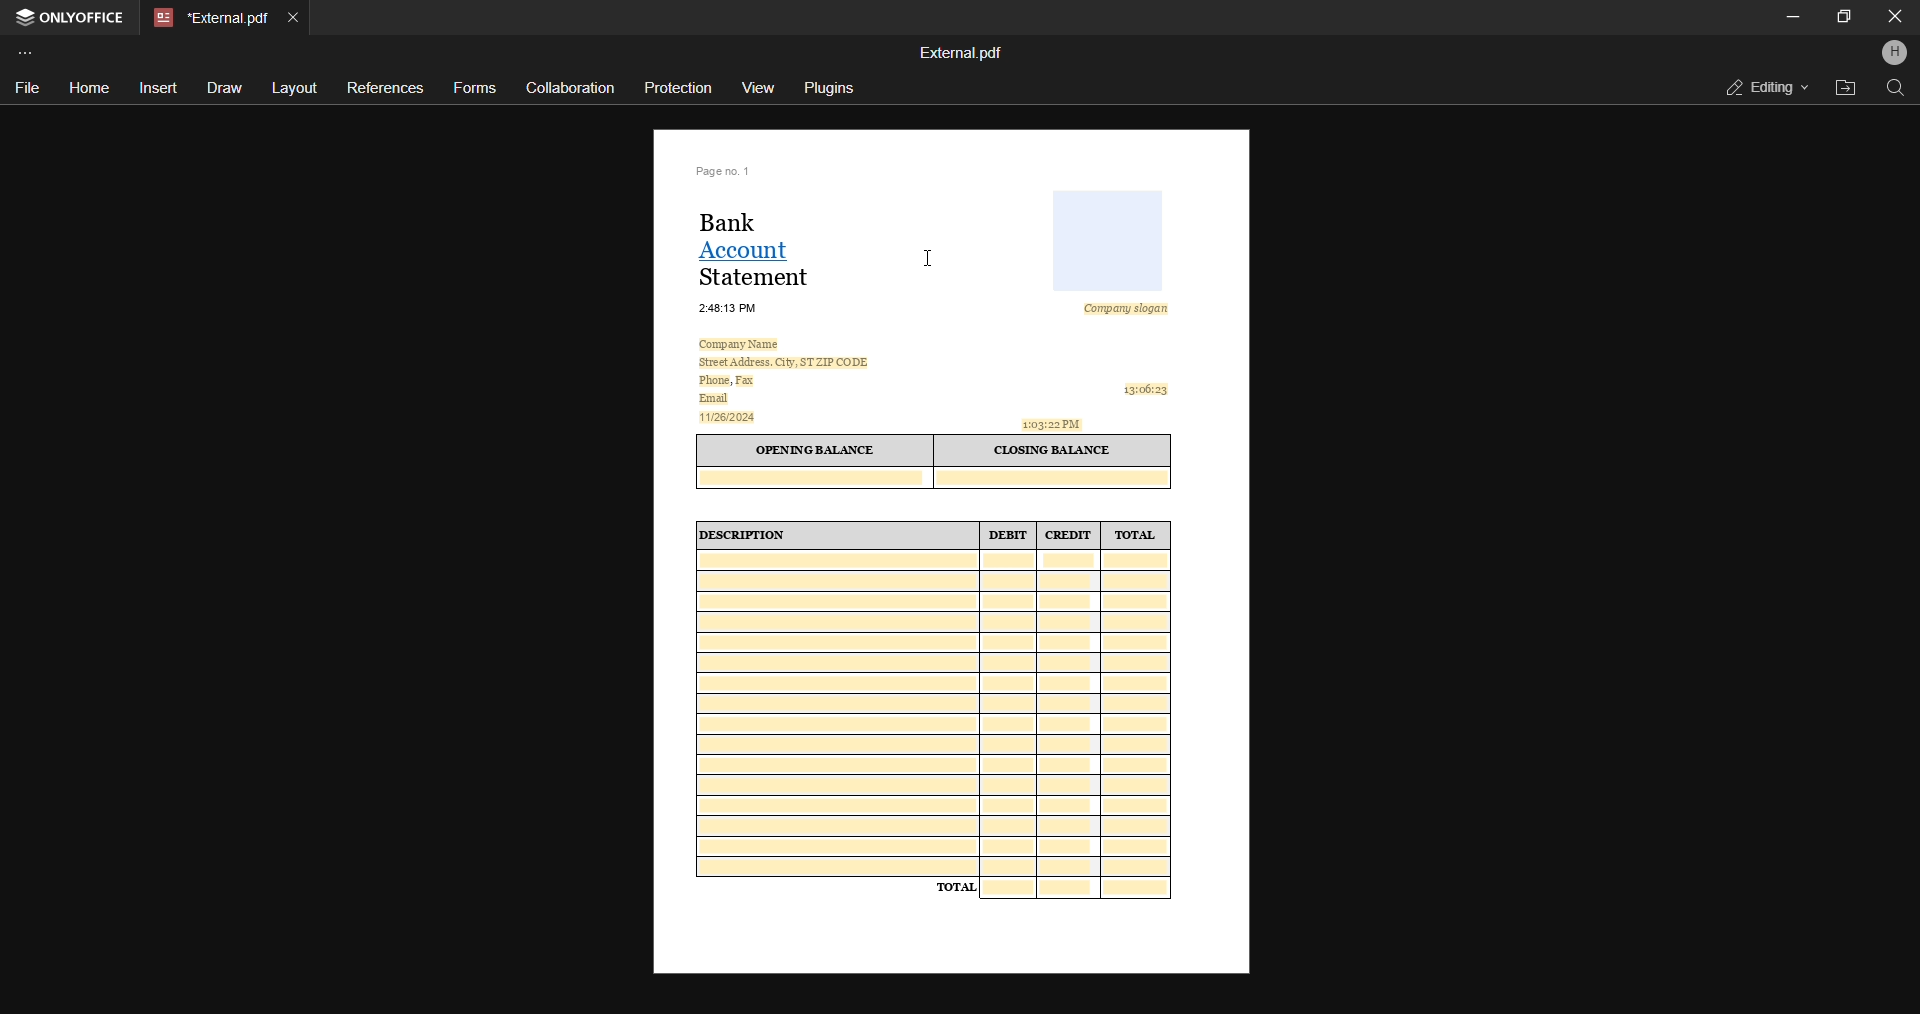  I want to click on minimize, so click(1792, 17).